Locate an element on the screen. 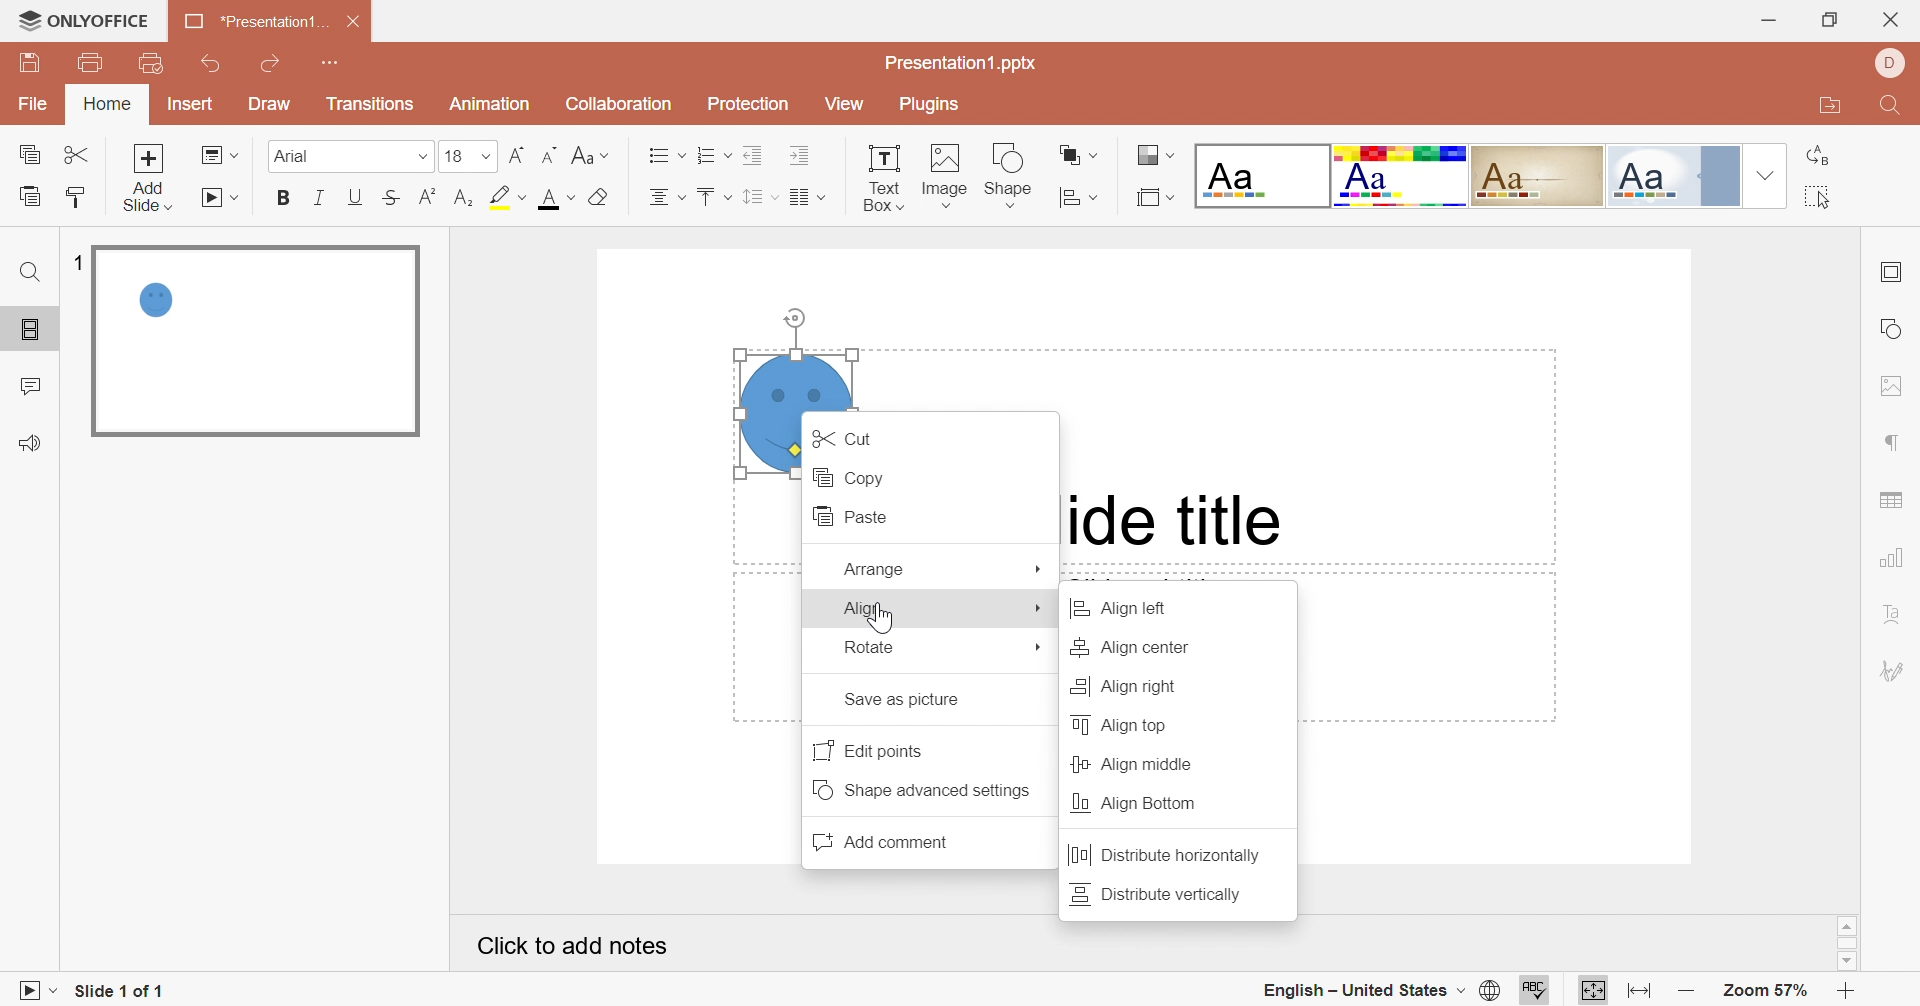  Change color settings is located at coordinates (1157, 157).